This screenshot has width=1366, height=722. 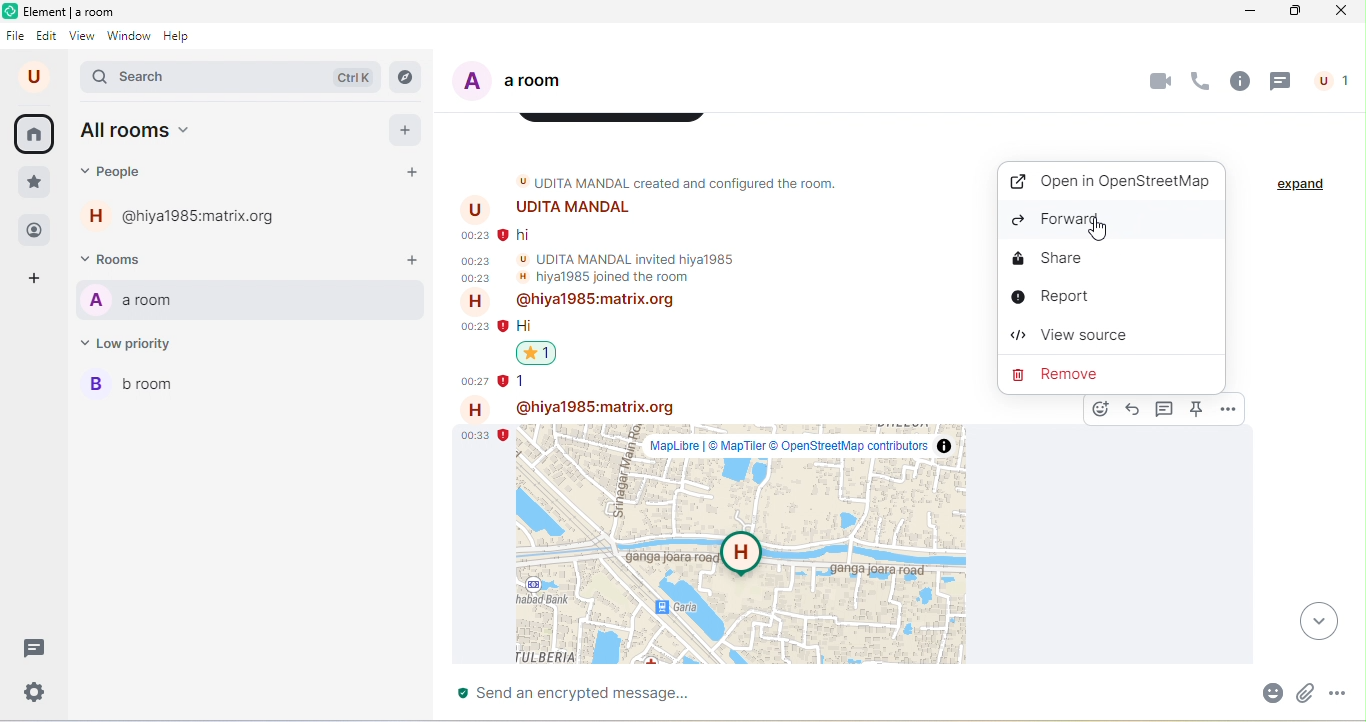 I want to click on view source, so click(x=1072, y=337).